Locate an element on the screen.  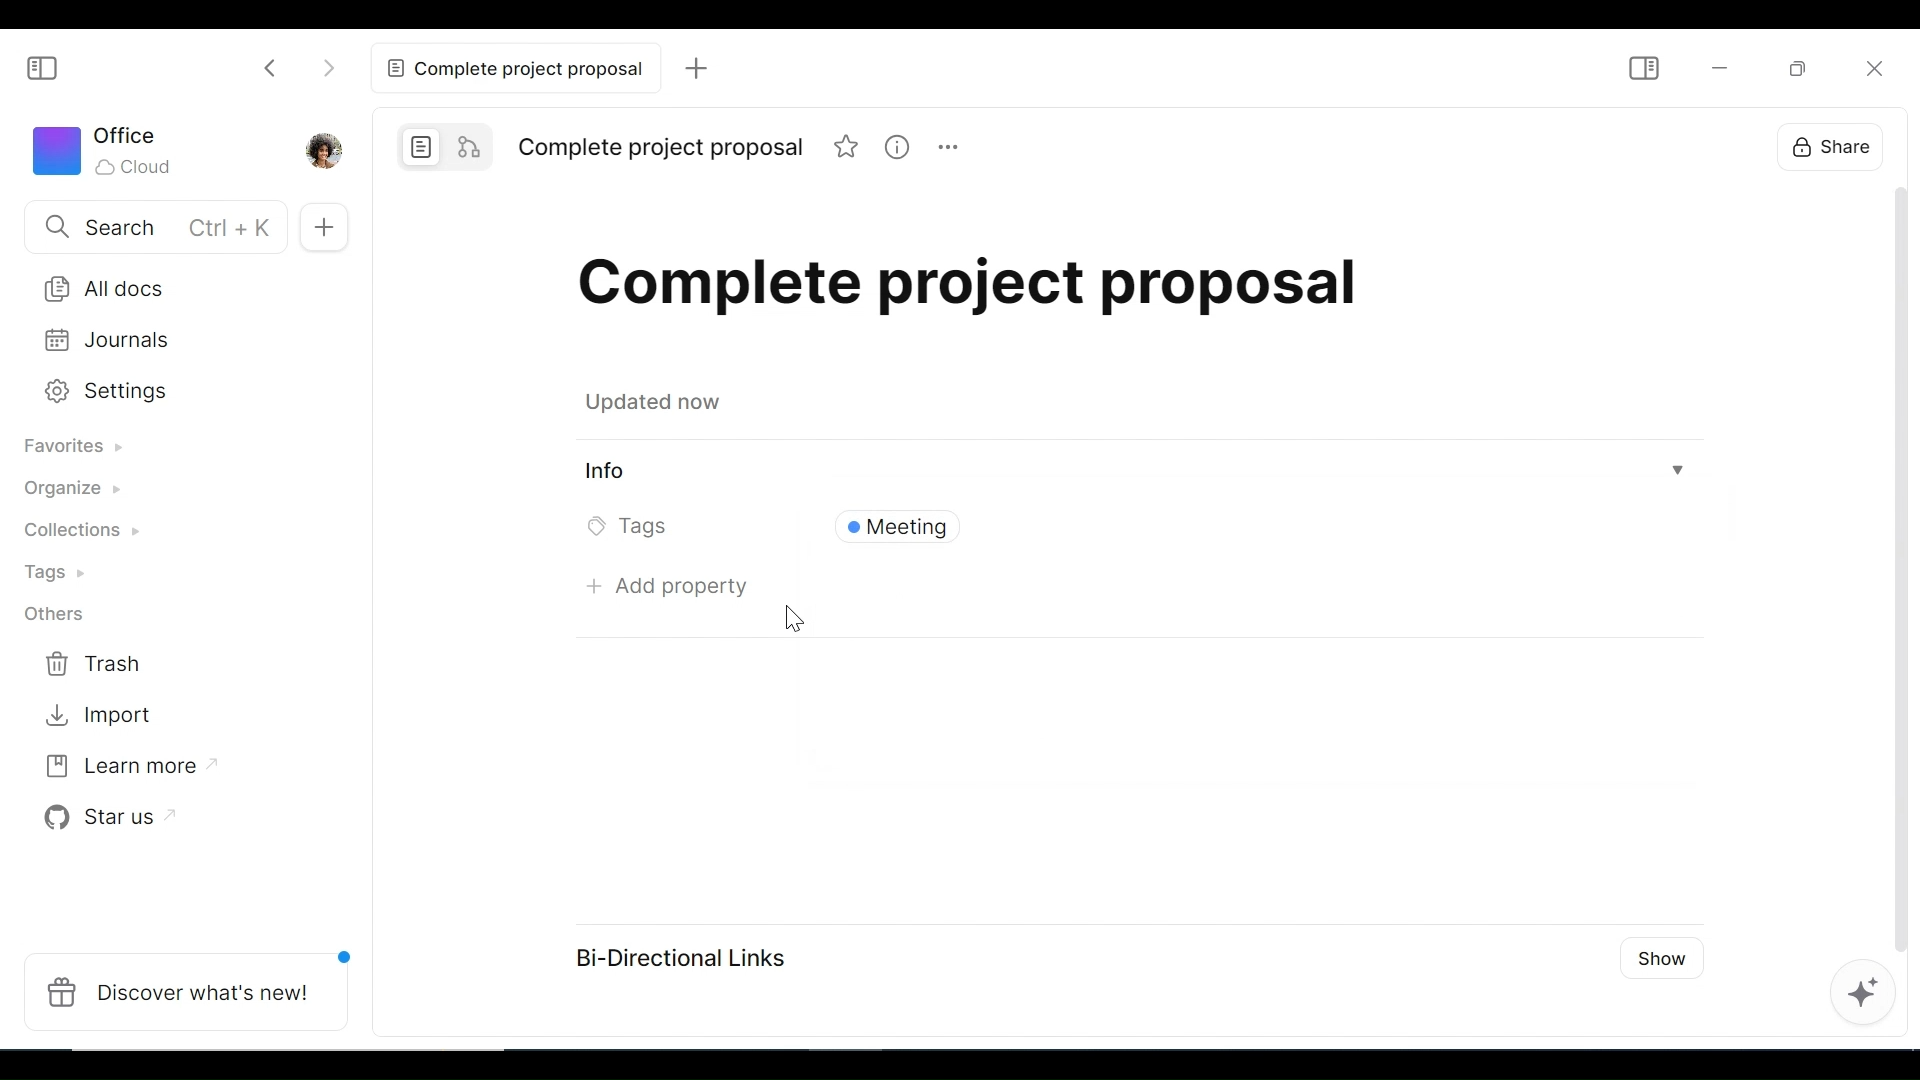
Page is located at coordinates (421, 147).